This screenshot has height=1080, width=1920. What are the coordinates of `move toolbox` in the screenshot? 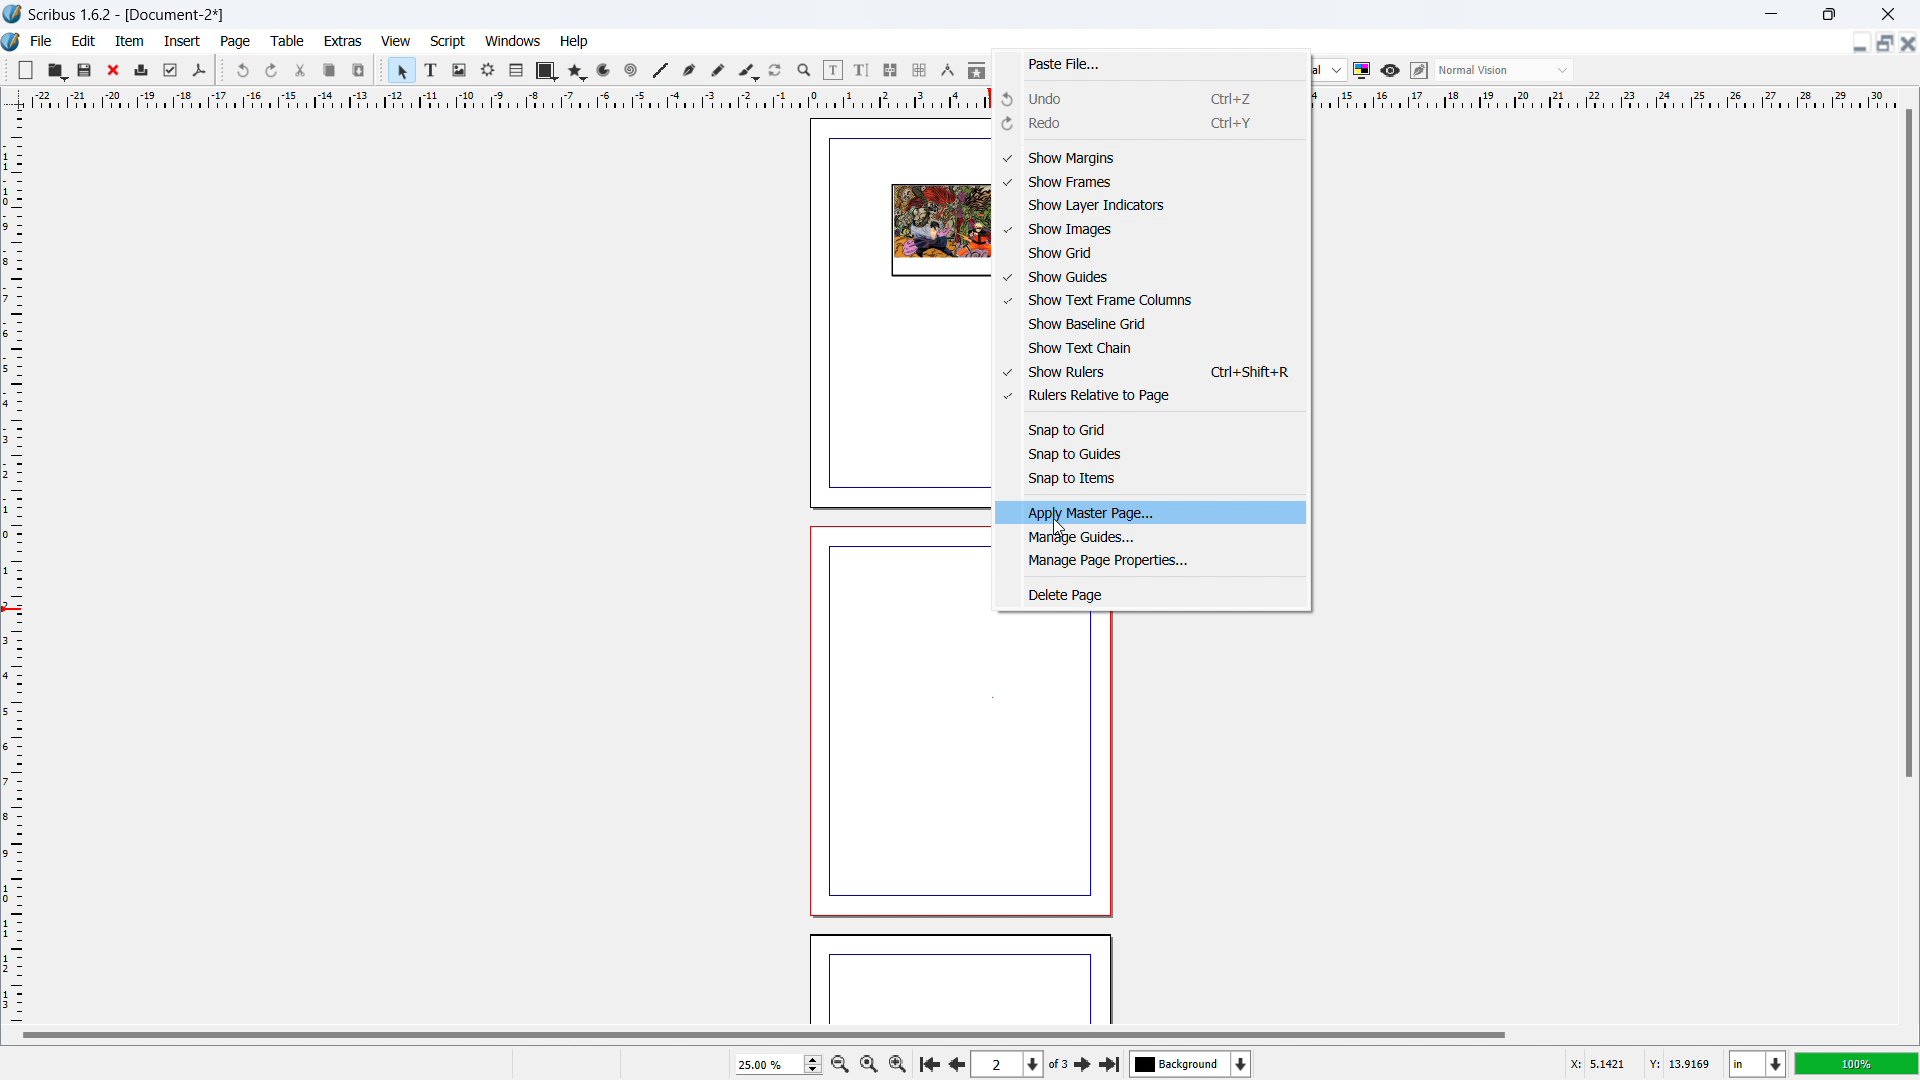 It's located at (222, 69).